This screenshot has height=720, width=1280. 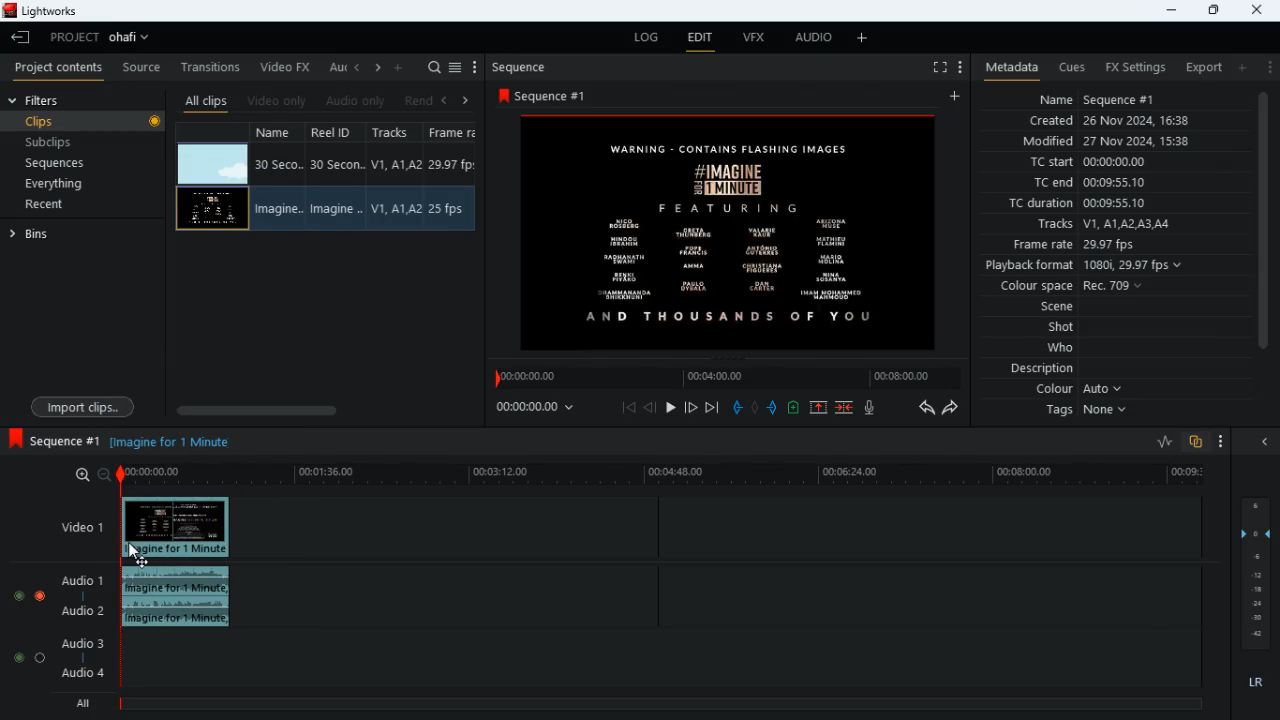 I want to click on zoom, so click(x=85, y=474).